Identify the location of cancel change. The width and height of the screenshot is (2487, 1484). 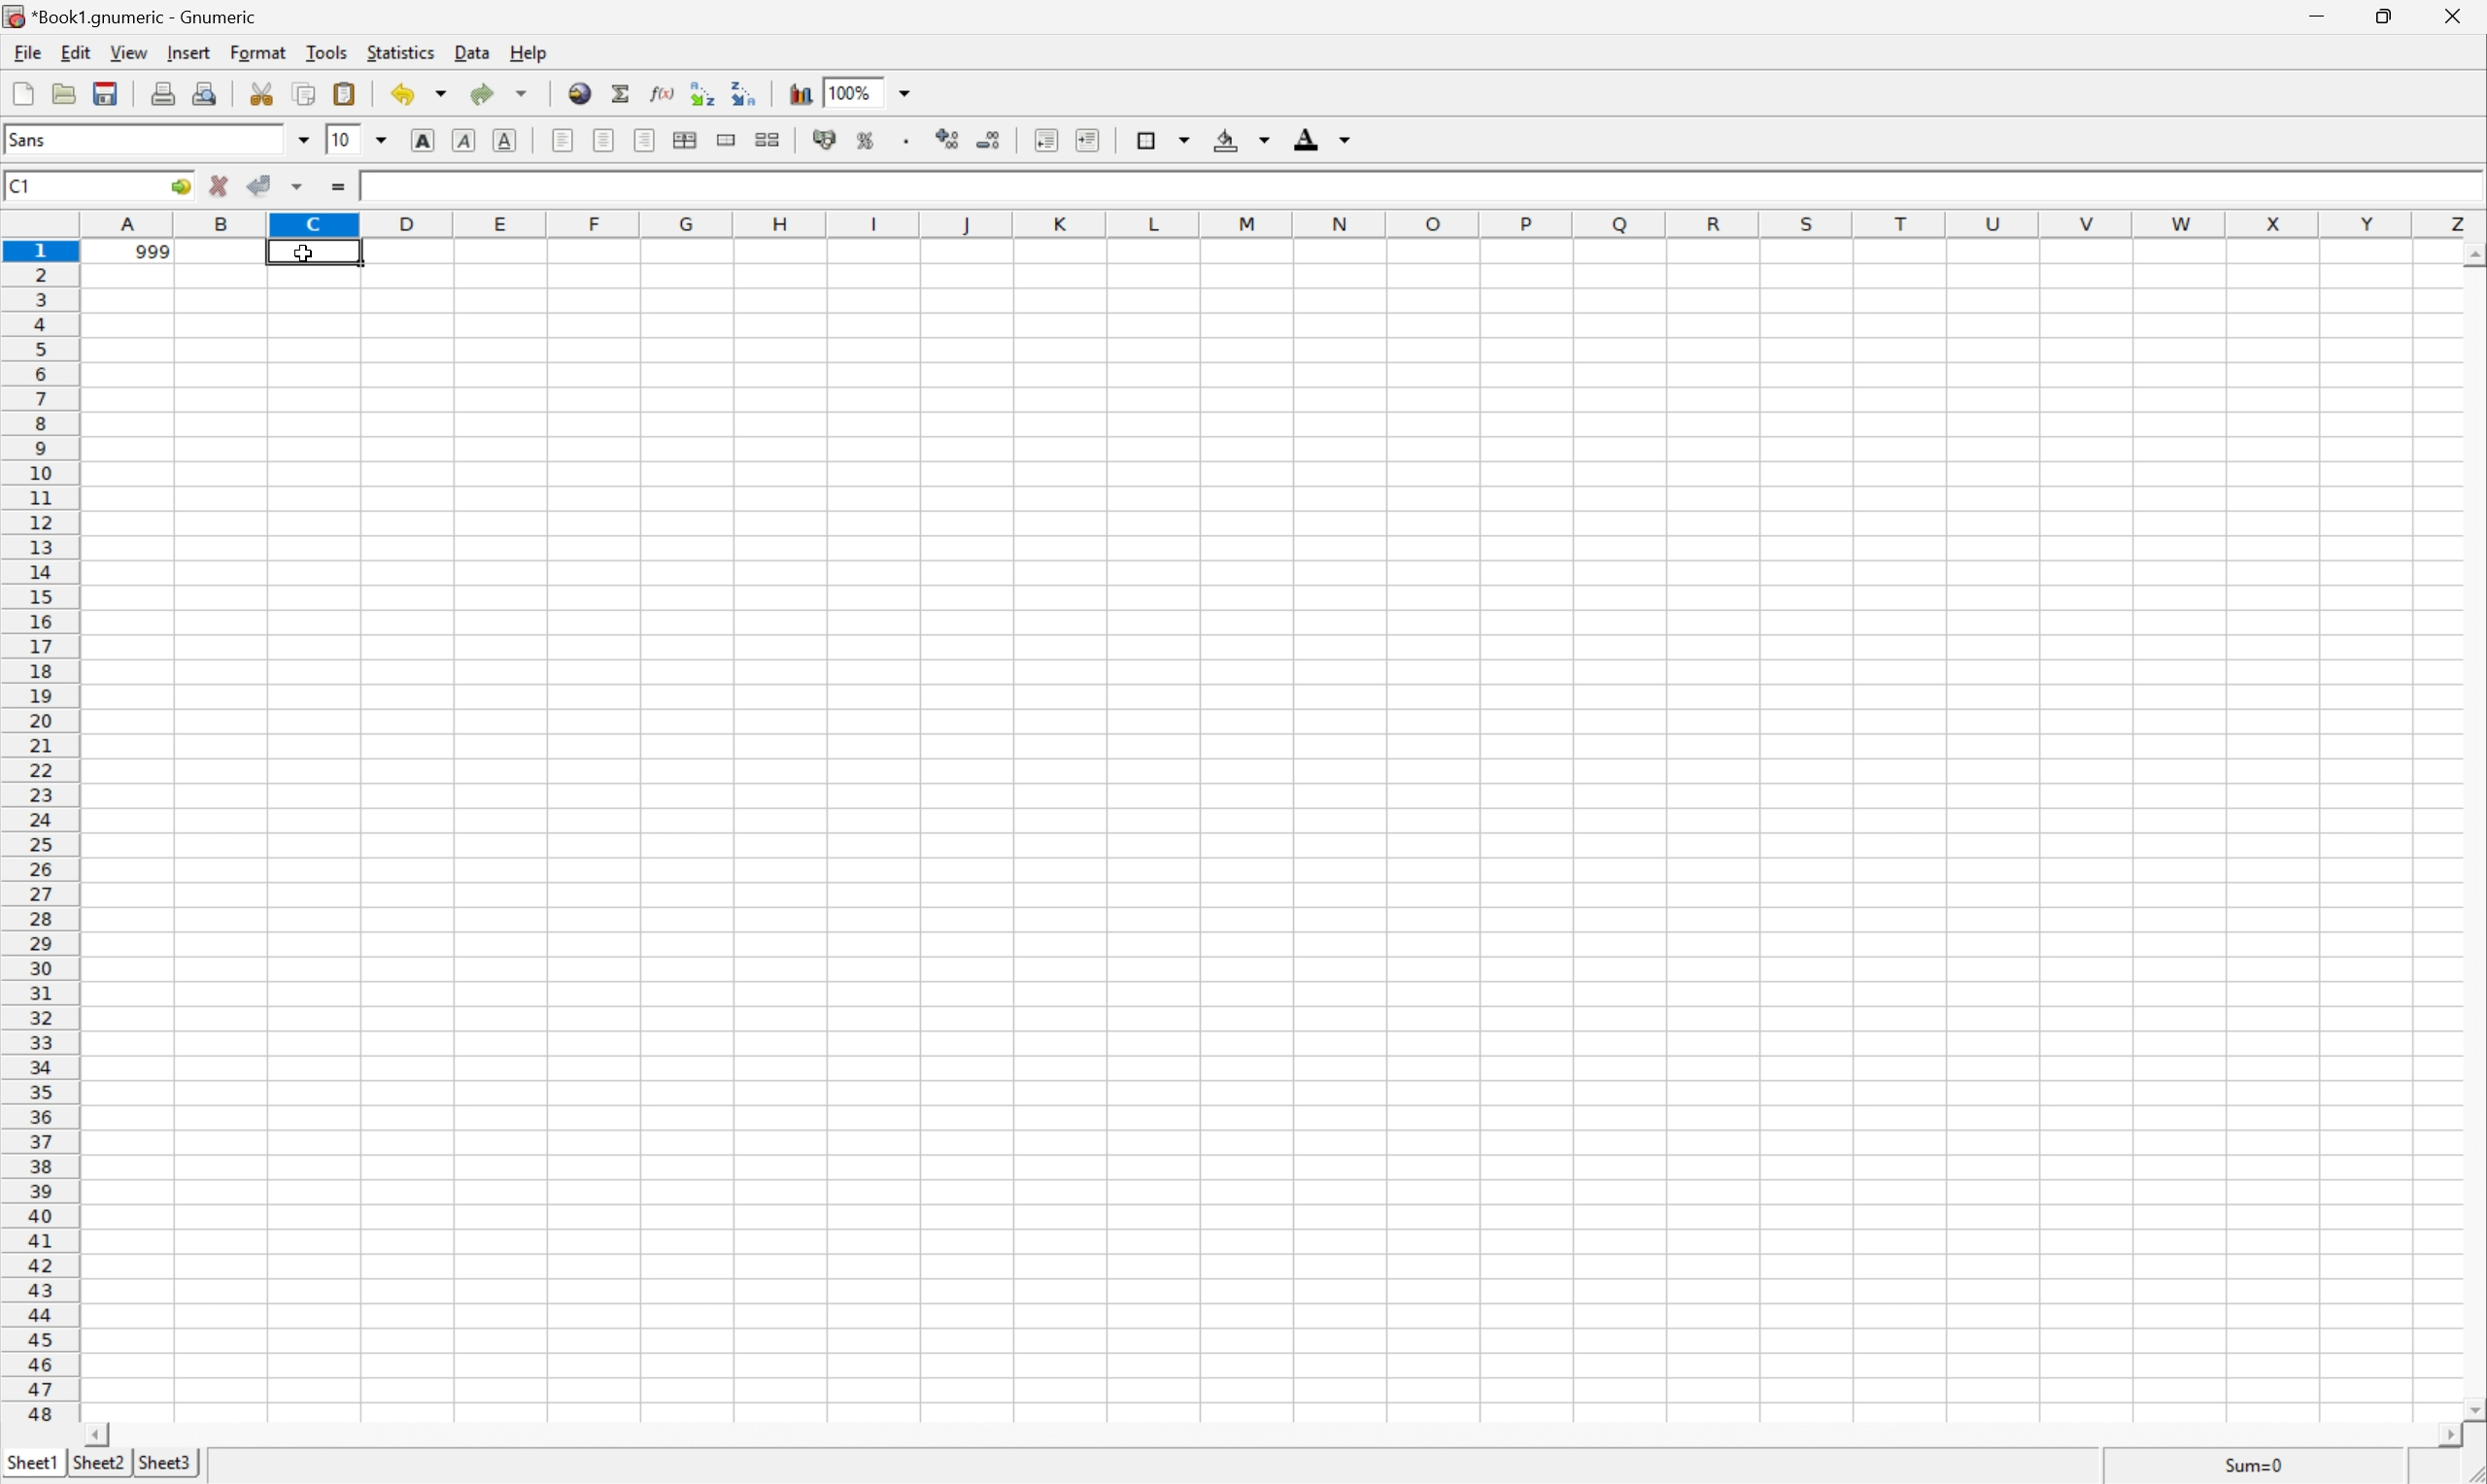
(221, 184).